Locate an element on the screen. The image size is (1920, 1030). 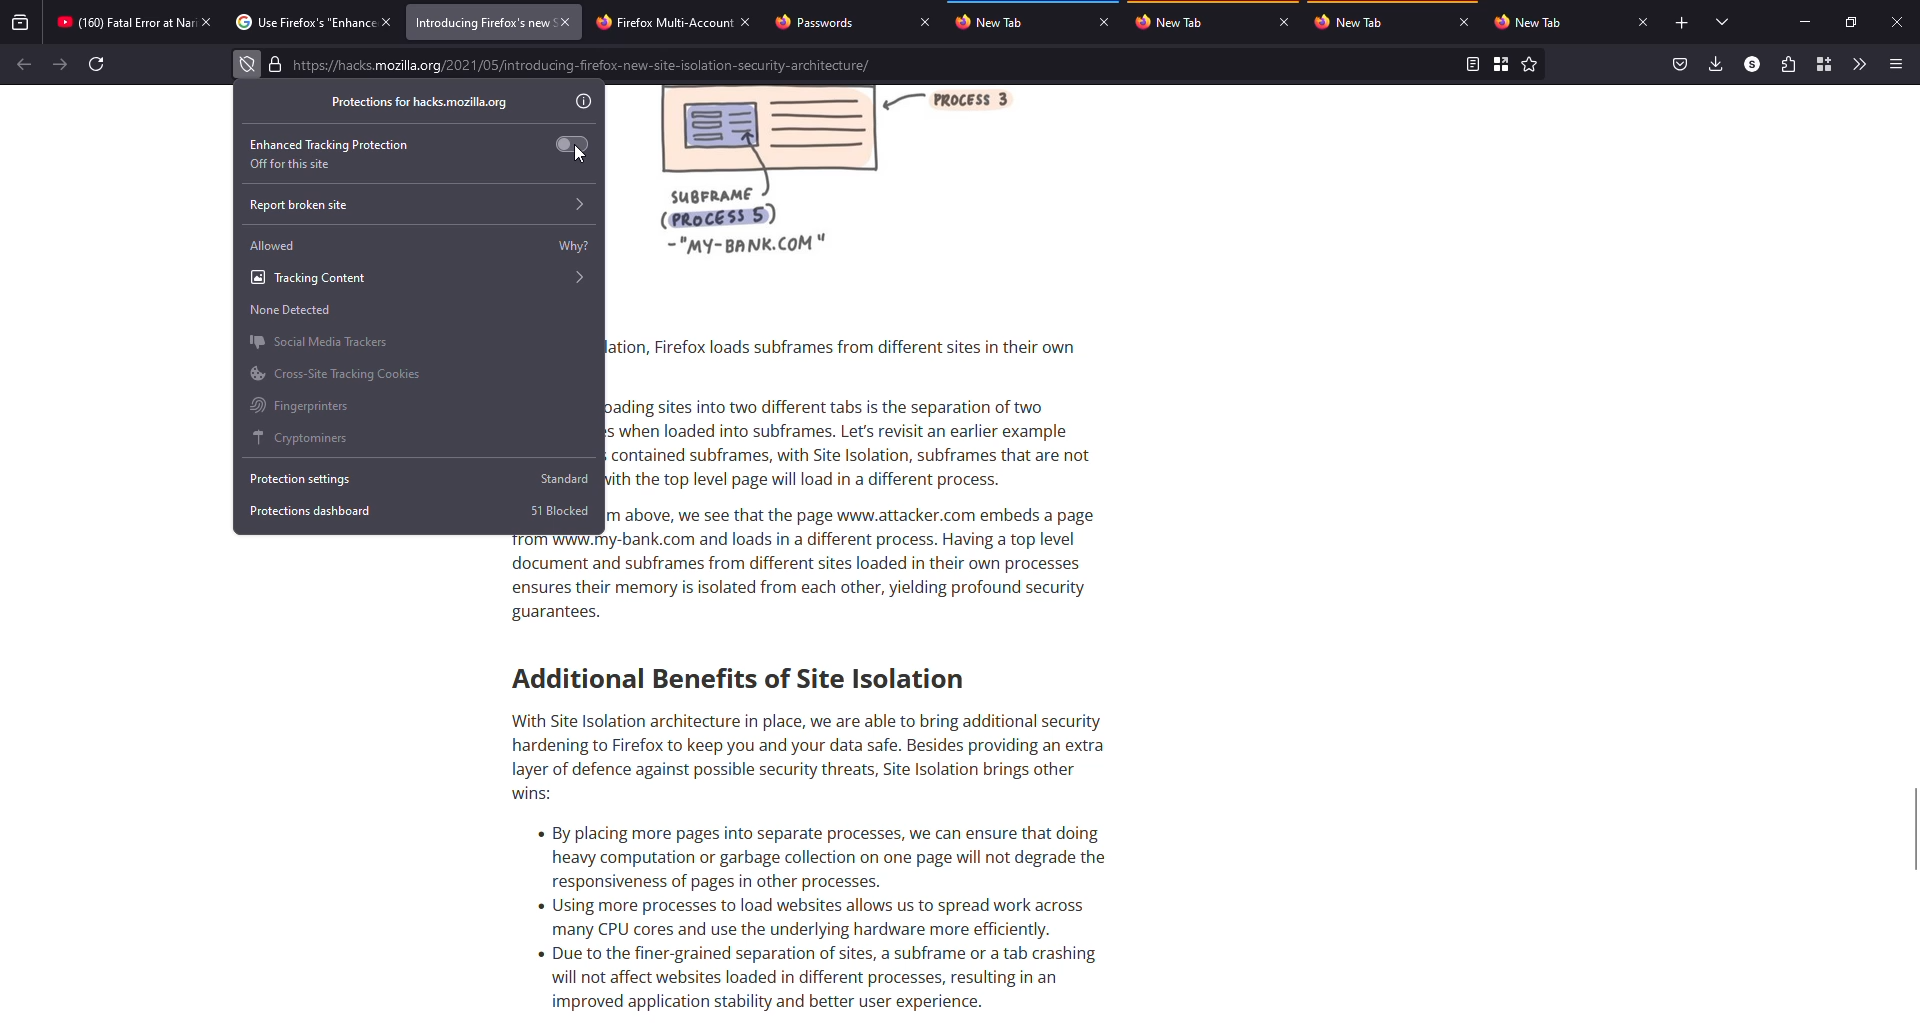
extensions is located at coordinates (1787, 64).